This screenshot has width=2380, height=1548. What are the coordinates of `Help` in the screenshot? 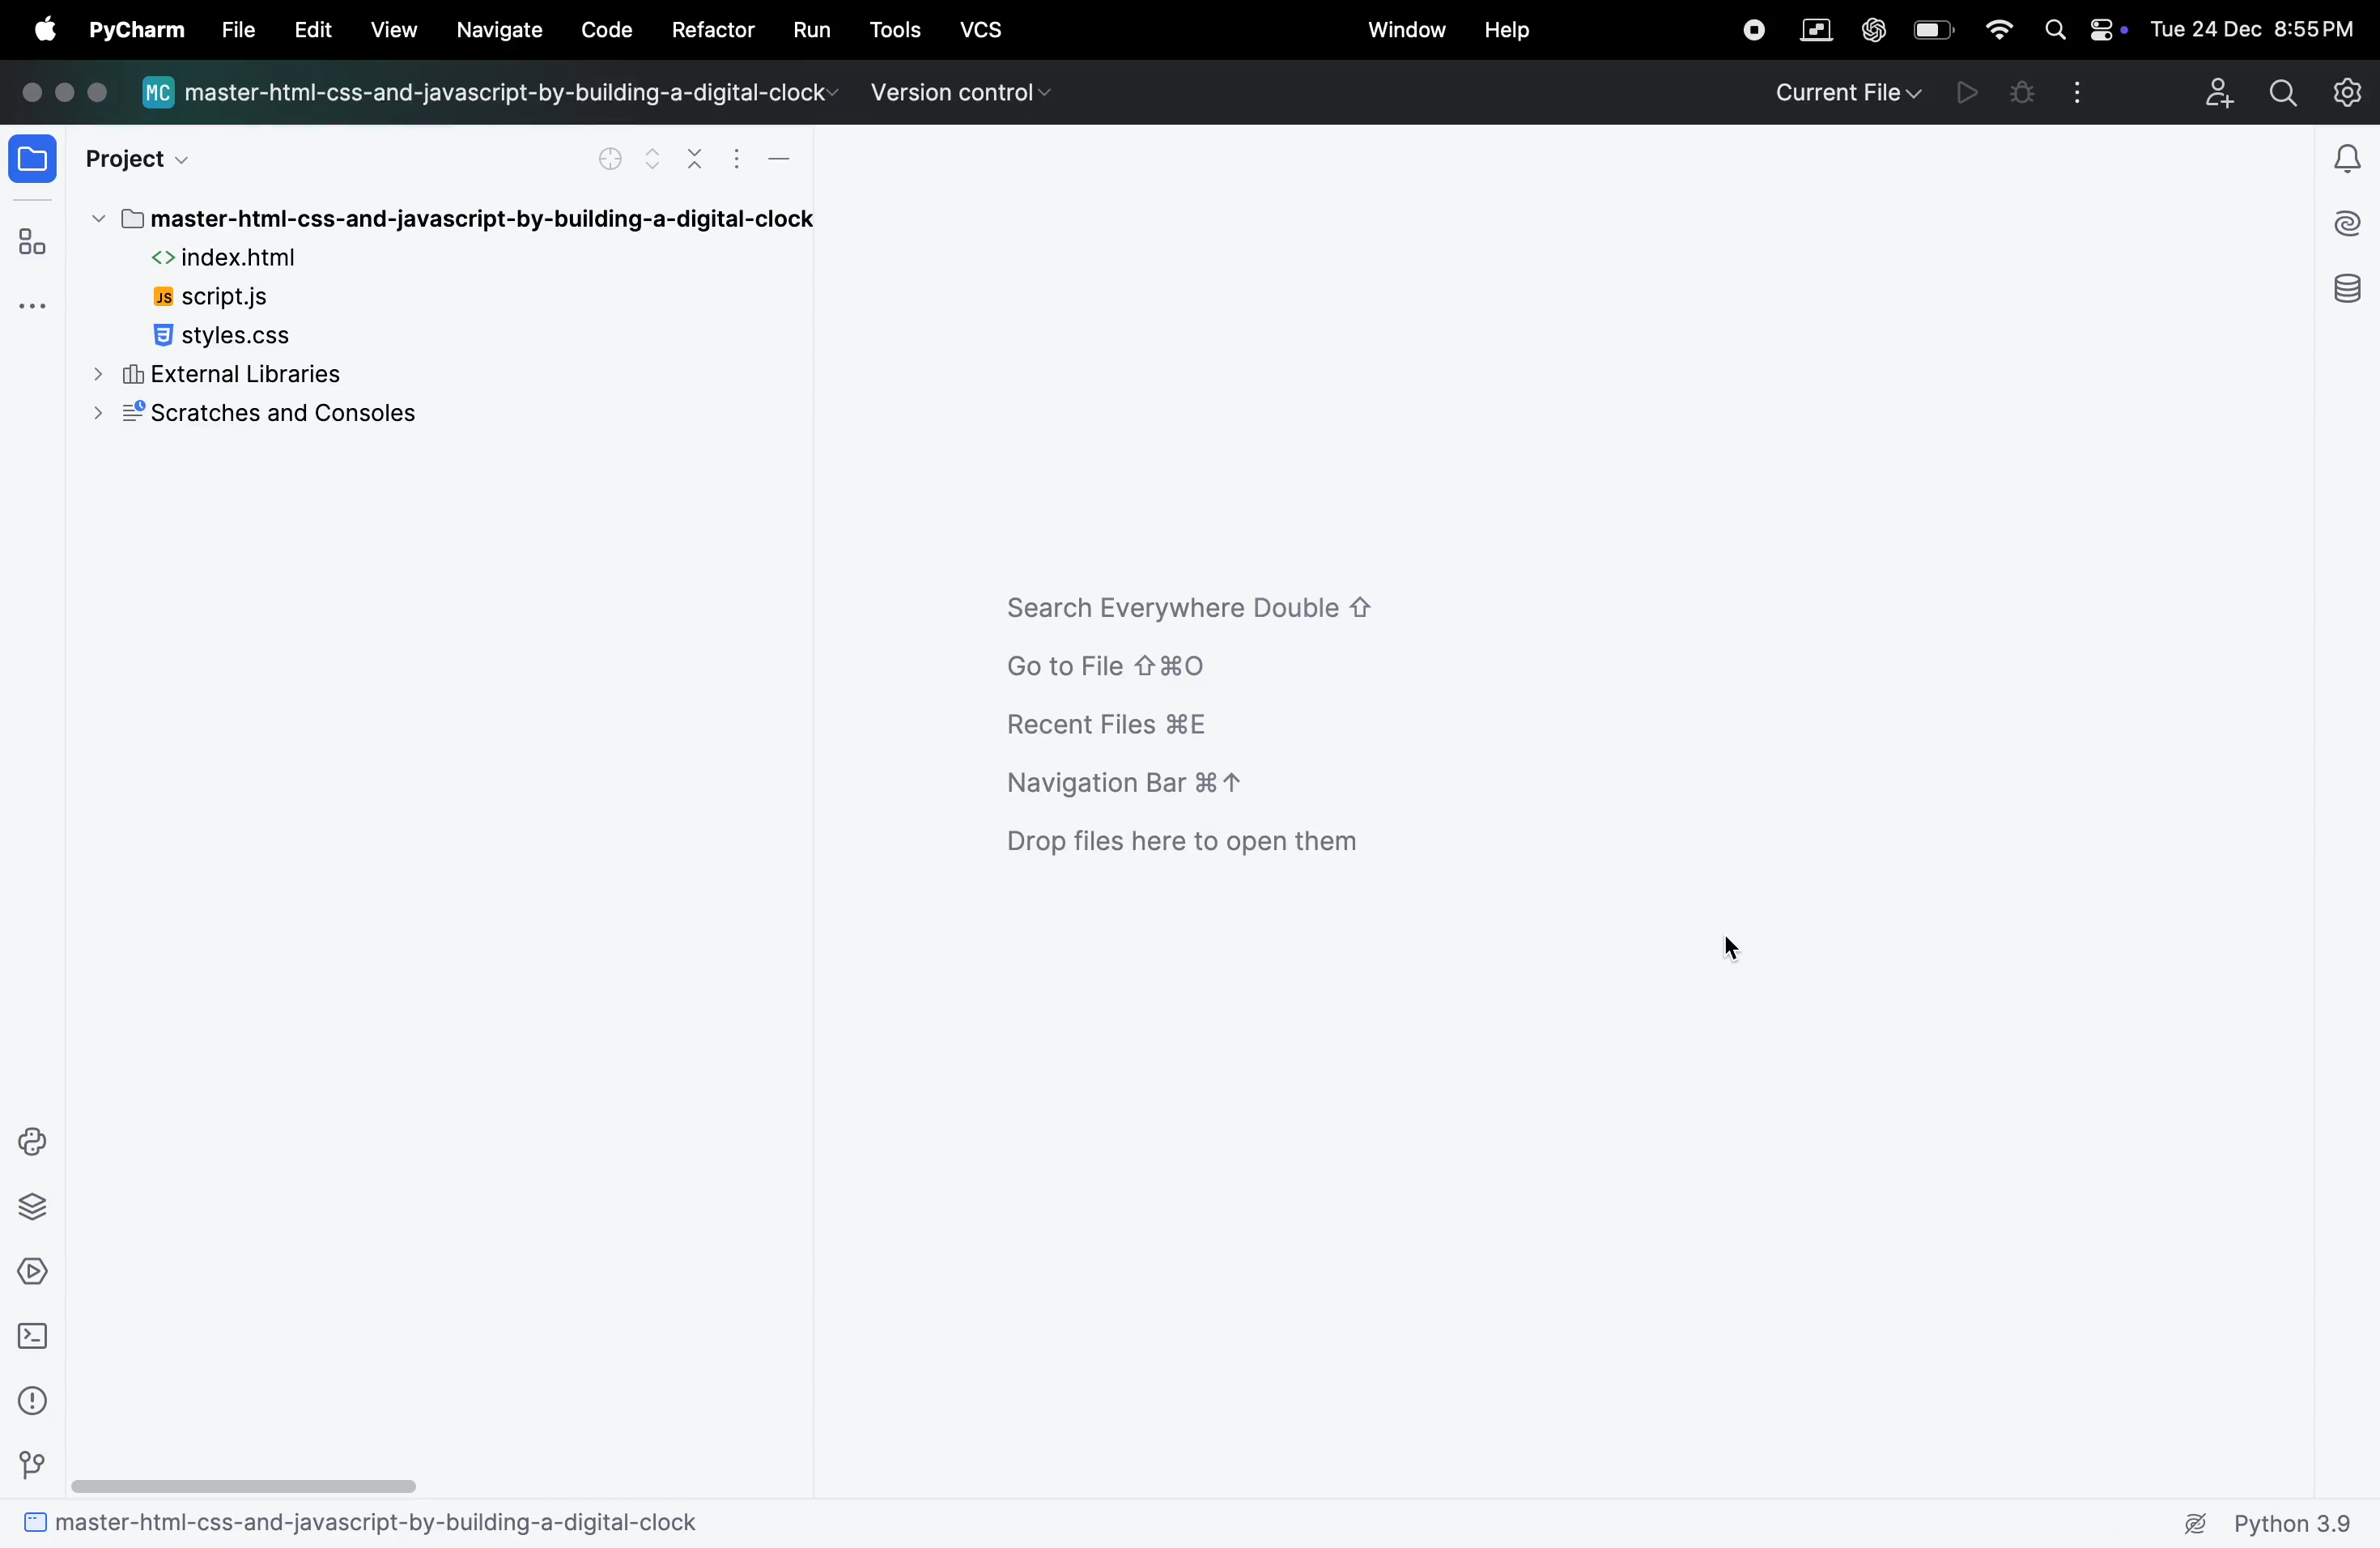 It's located at (1518, 30).